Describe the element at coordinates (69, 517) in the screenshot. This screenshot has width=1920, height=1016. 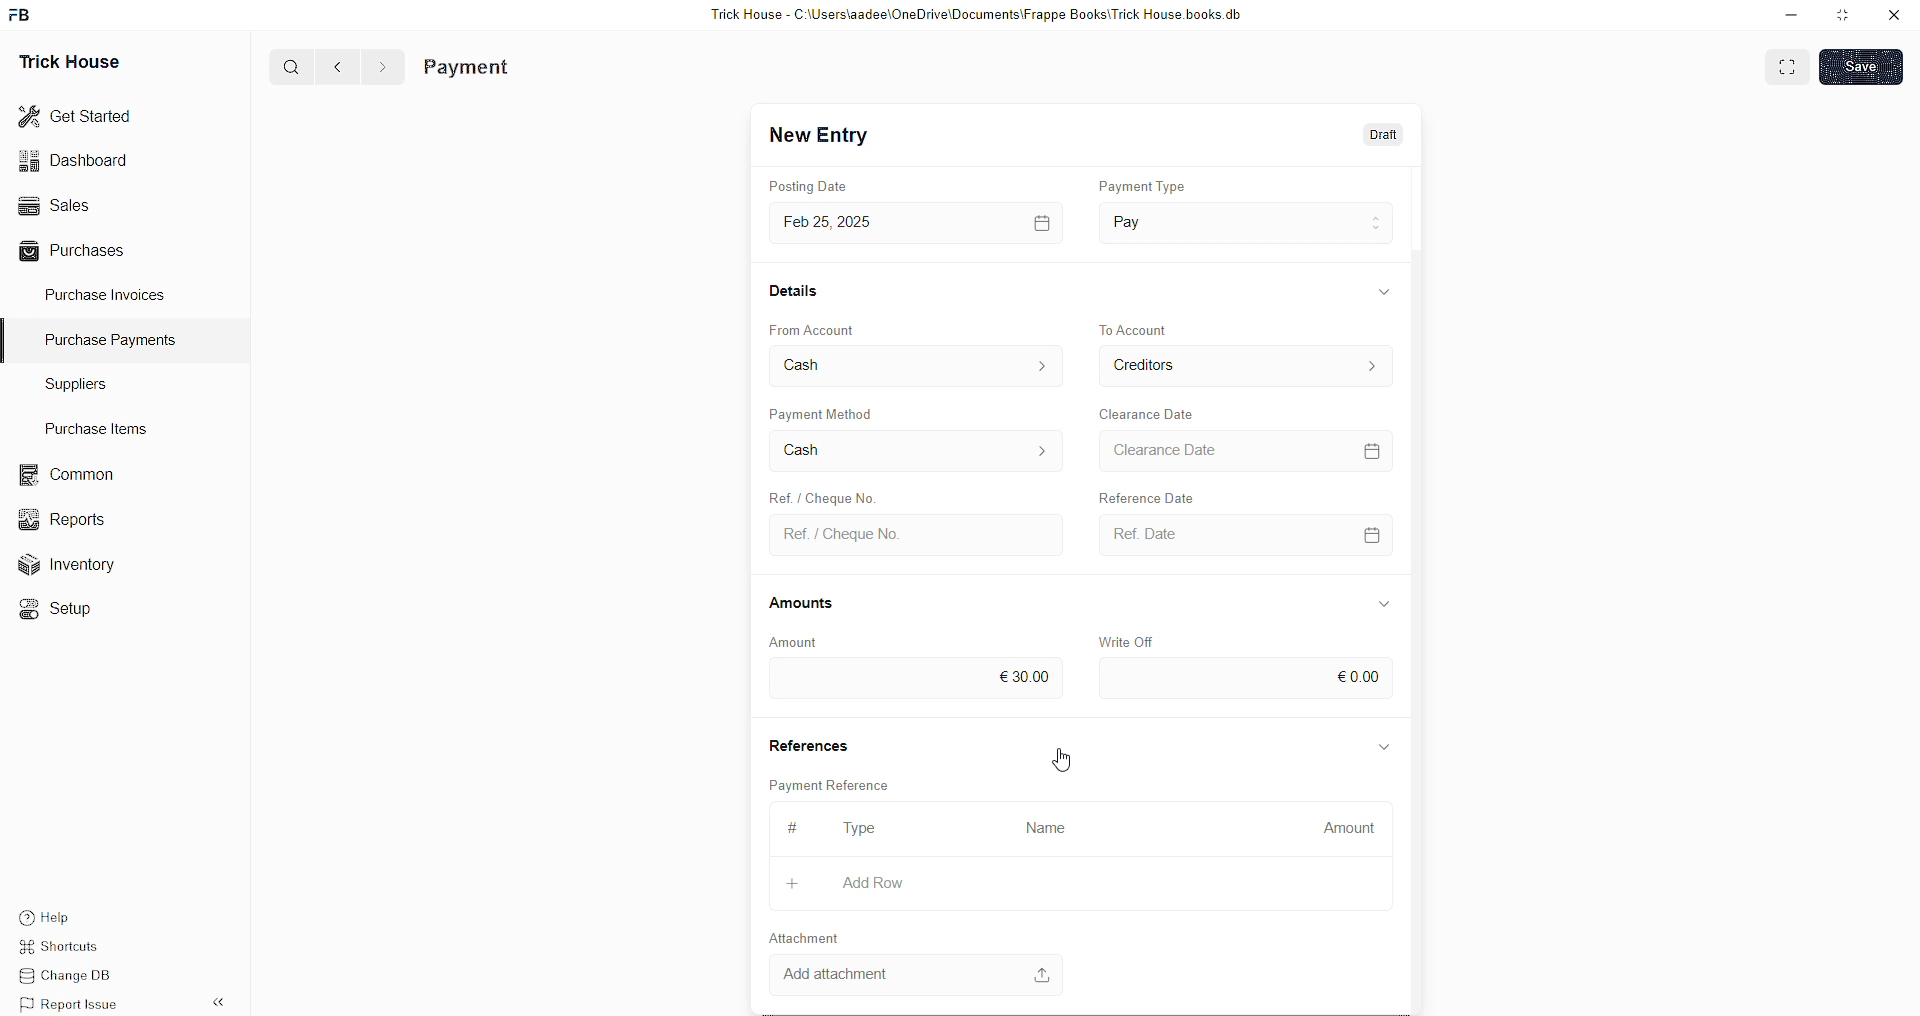
I see `Reports` at that location.